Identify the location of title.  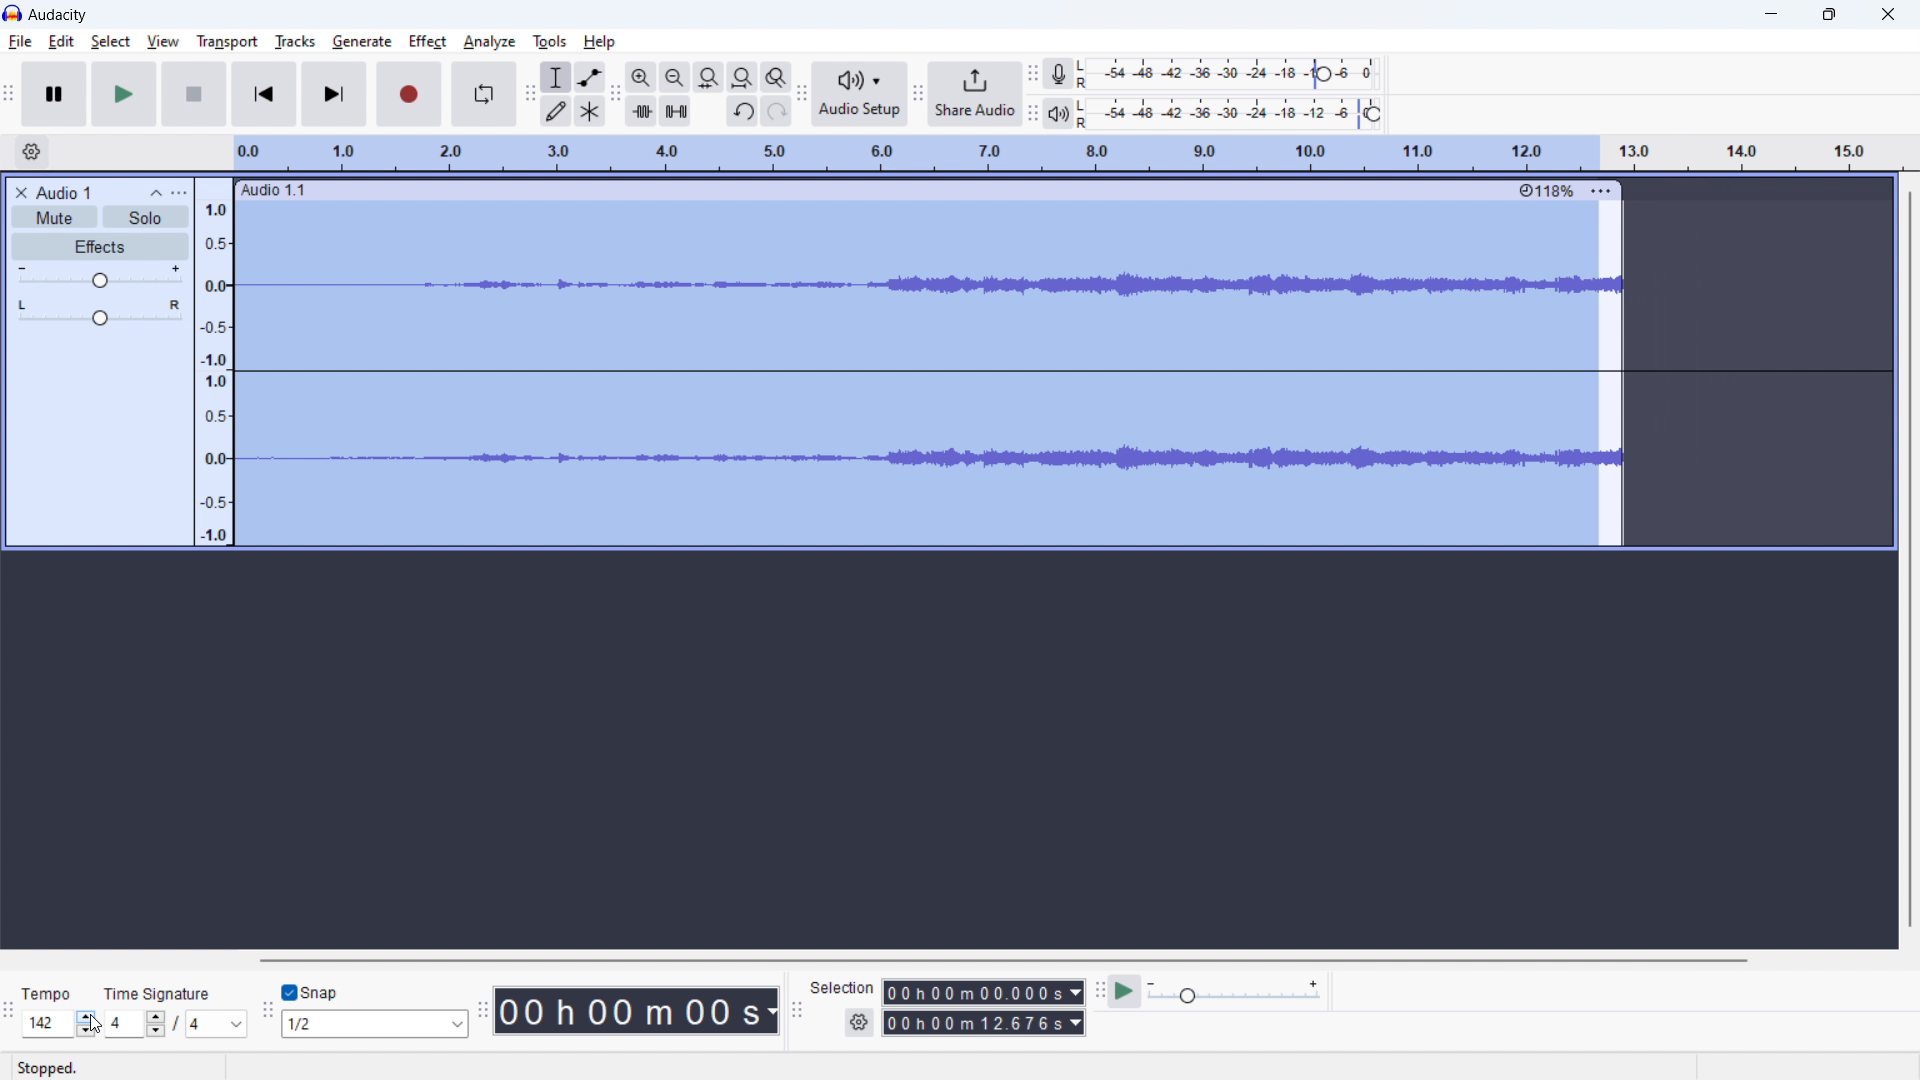
(59, 16).